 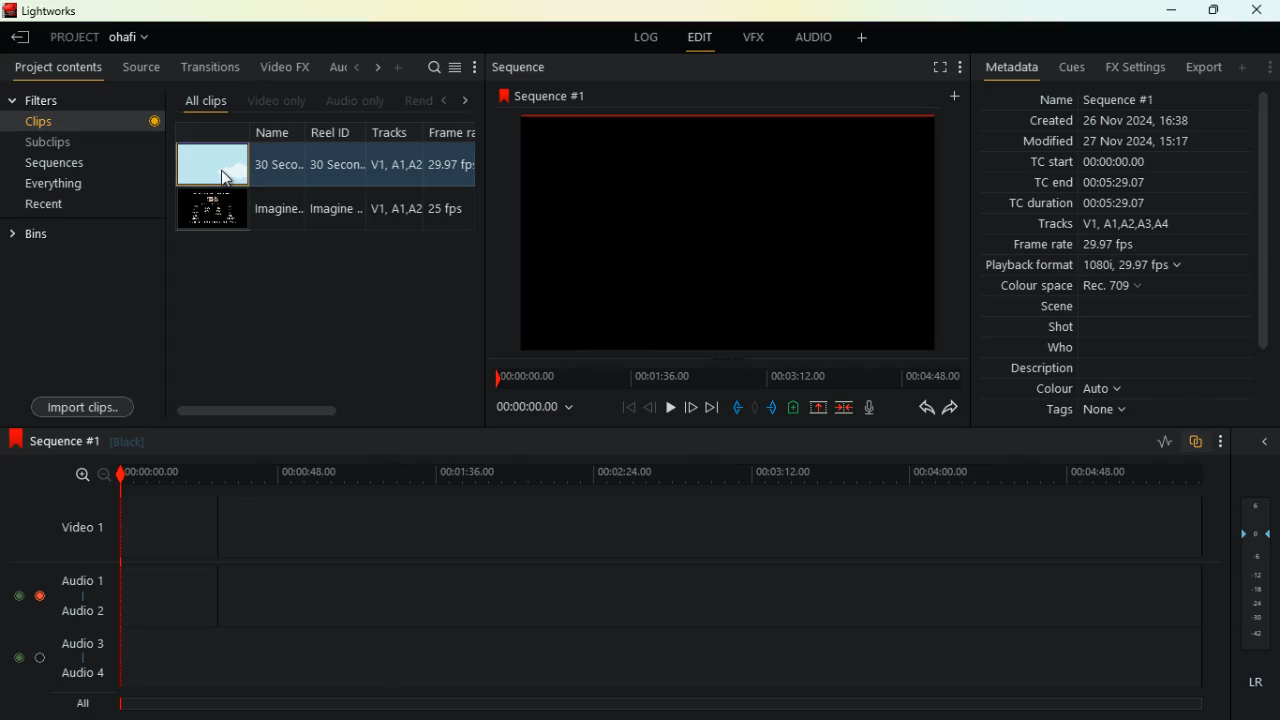 What do you see at coordinates (477, 68) in the screenshot?
I see `more` at bounding box center [477, 68].